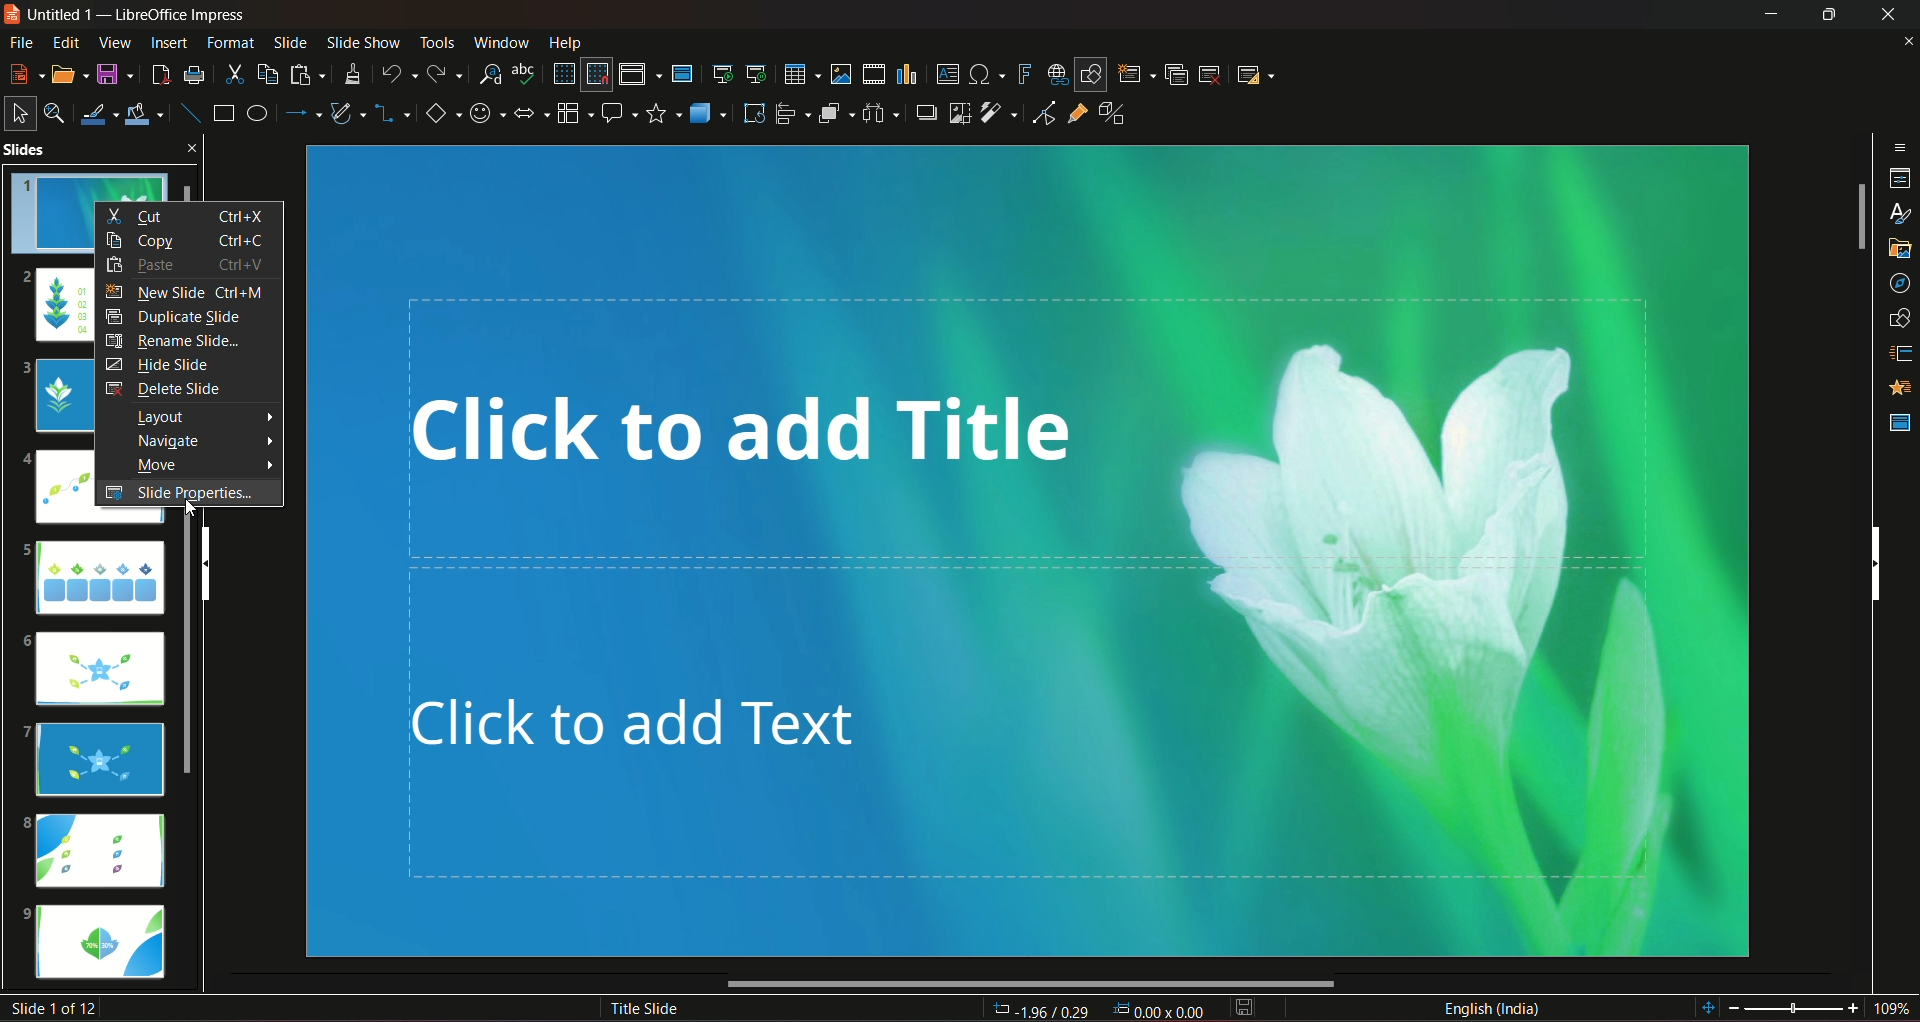  What do you see at coordinates (1897, 356) in the screenshot?
I see `slide transition` at bounding box center [1897, 356].